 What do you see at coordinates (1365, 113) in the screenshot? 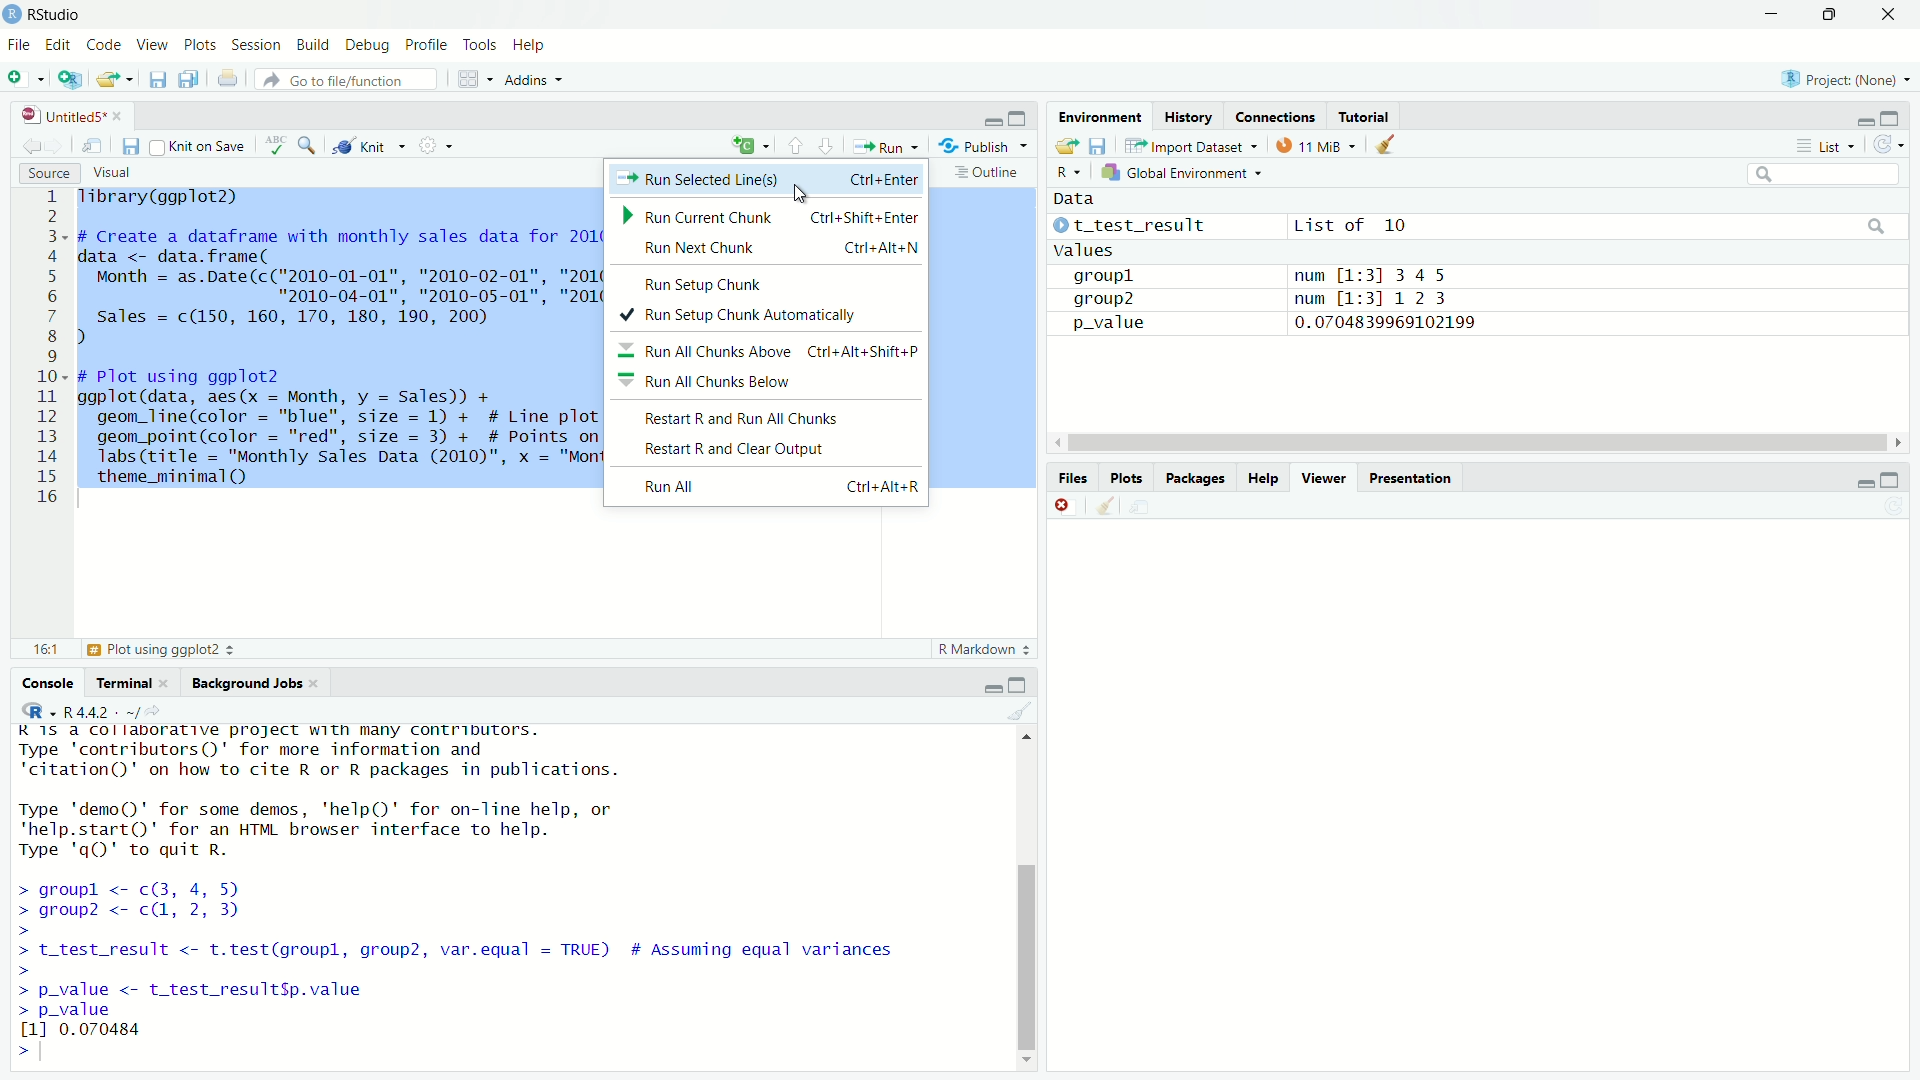
I see `Tutorial` at bounding box center [1365, 113].